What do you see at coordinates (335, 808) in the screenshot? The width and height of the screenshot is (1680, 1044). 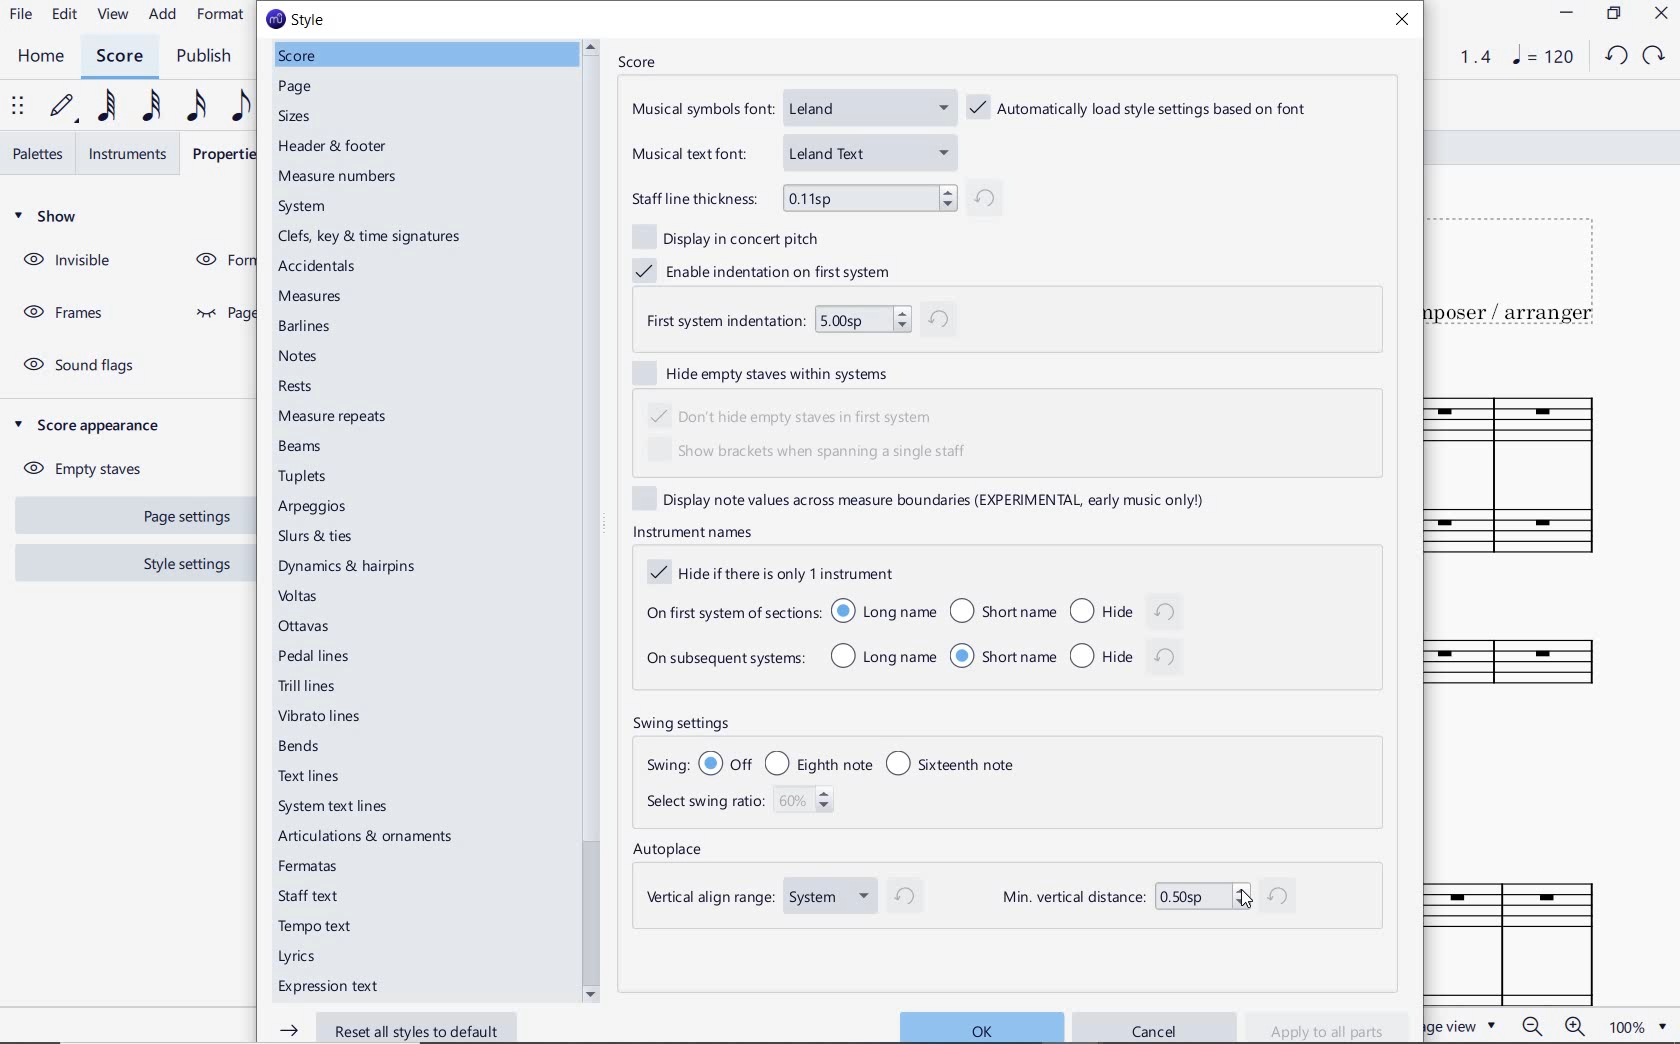 I see `system text lines` at bounding box center [335, 808].